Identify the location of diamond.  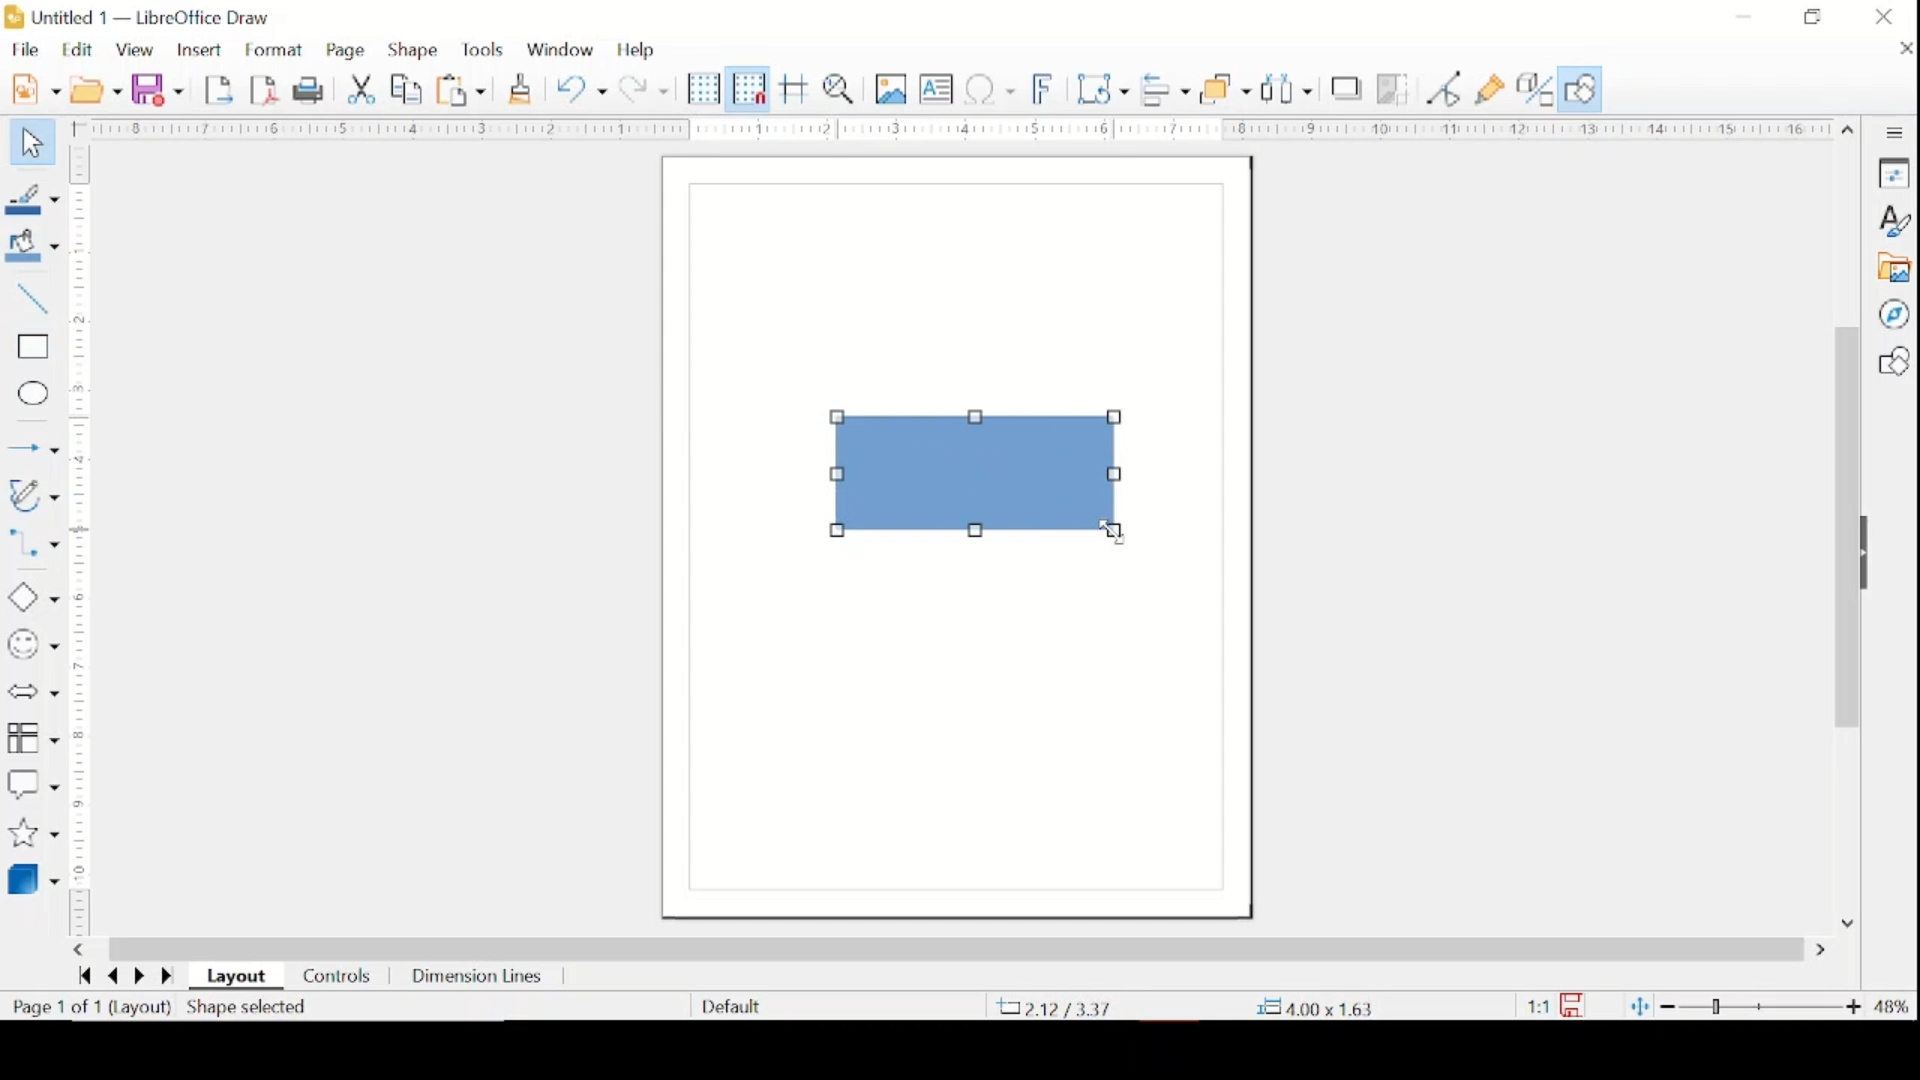
(31, 598).